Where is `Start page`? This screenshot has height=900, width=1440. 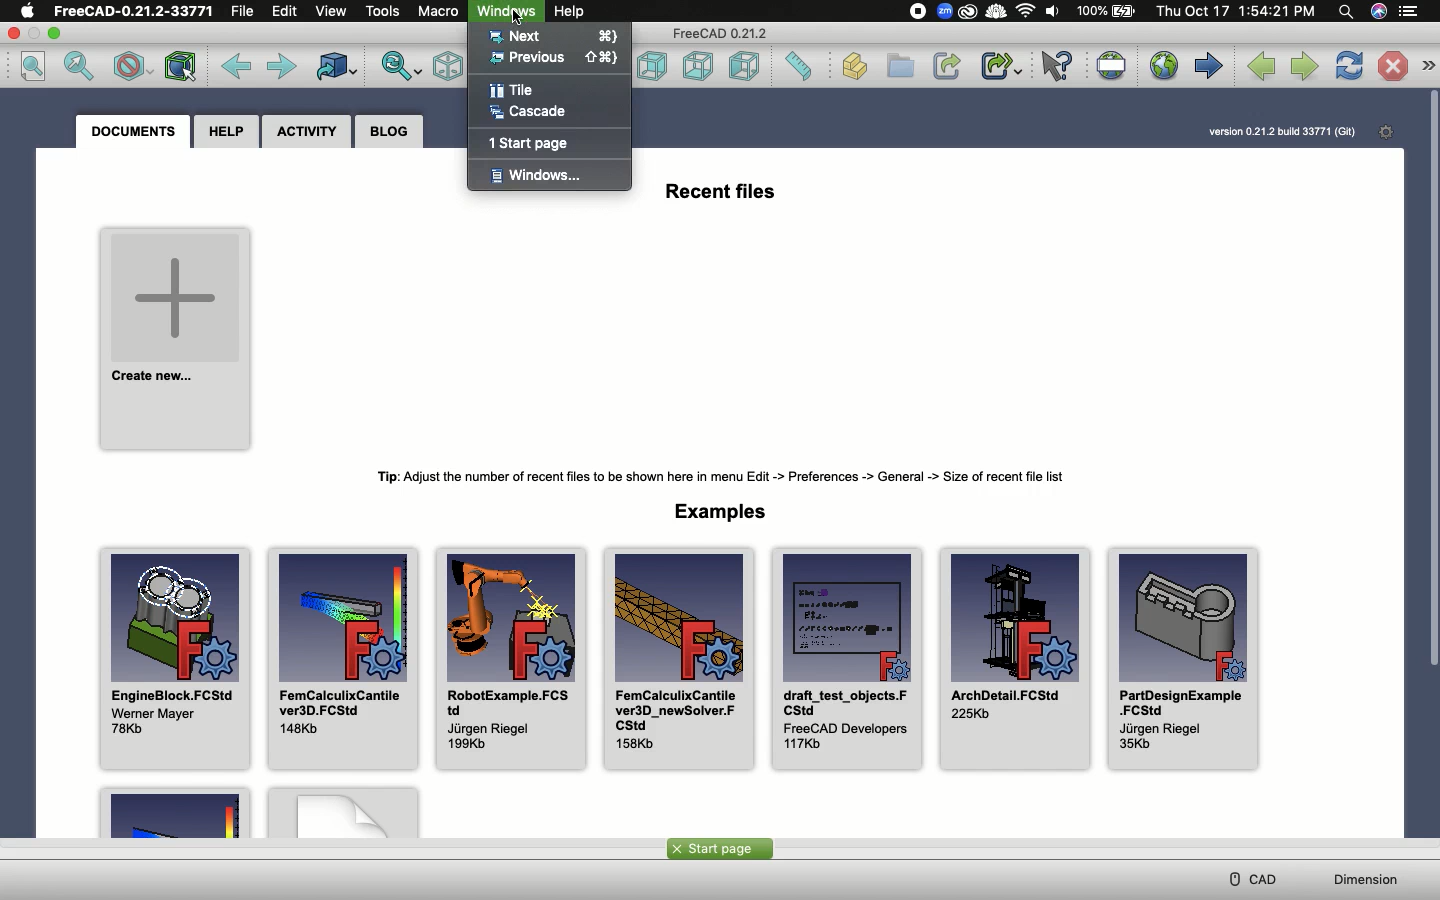
Start page is located at coordinates (718, 848).